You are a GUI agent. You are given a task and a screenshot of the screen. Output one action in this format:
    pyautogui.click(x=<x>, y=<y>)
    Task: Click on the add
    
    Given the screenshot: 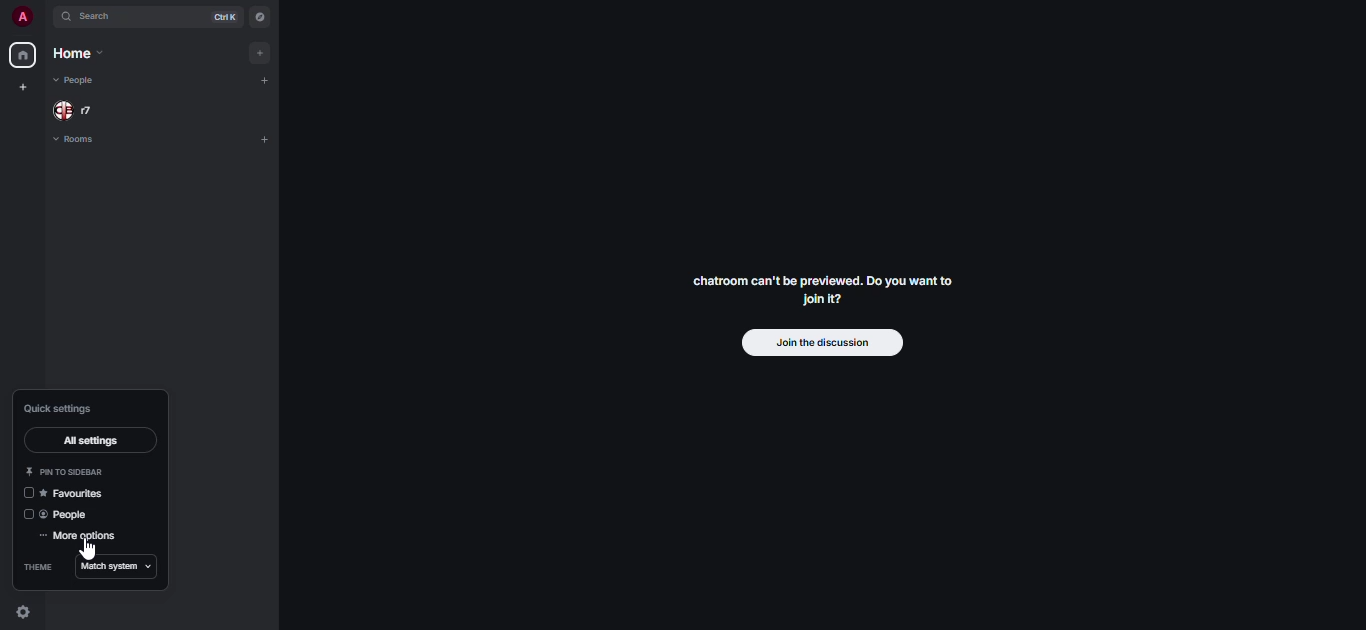 What is the action you would take?
    pyautogui.click(x=259, y=52)
    